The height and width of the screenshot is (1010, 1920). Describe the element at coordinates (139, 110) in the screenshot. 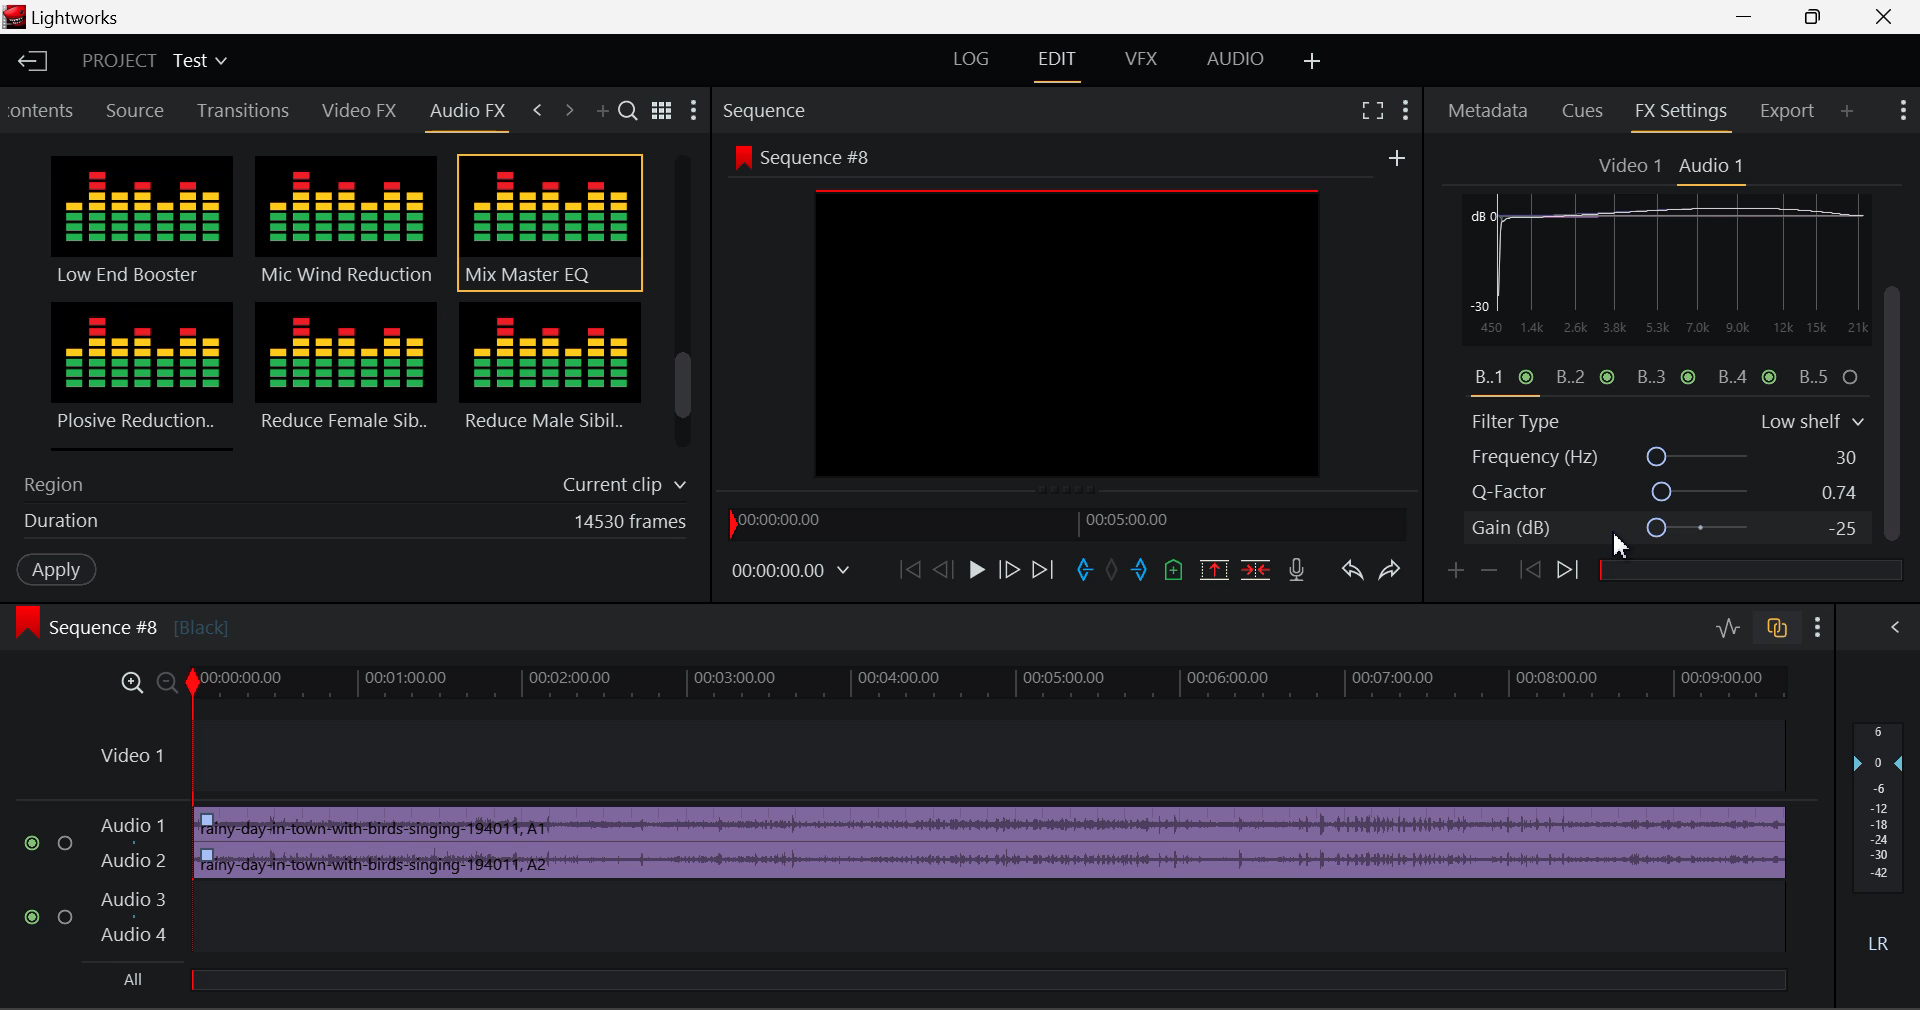

I see `Source` at that location.